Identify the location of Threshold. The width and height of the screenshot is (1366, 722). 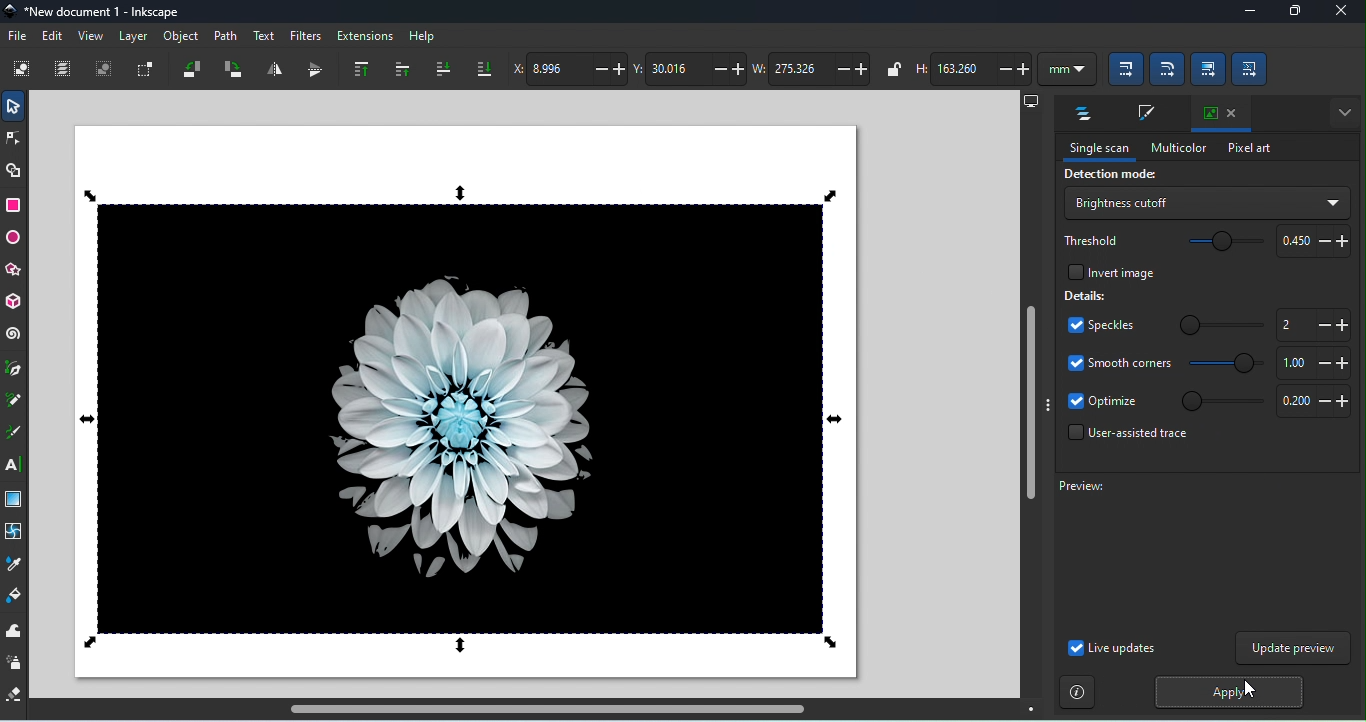
(1089, 241).